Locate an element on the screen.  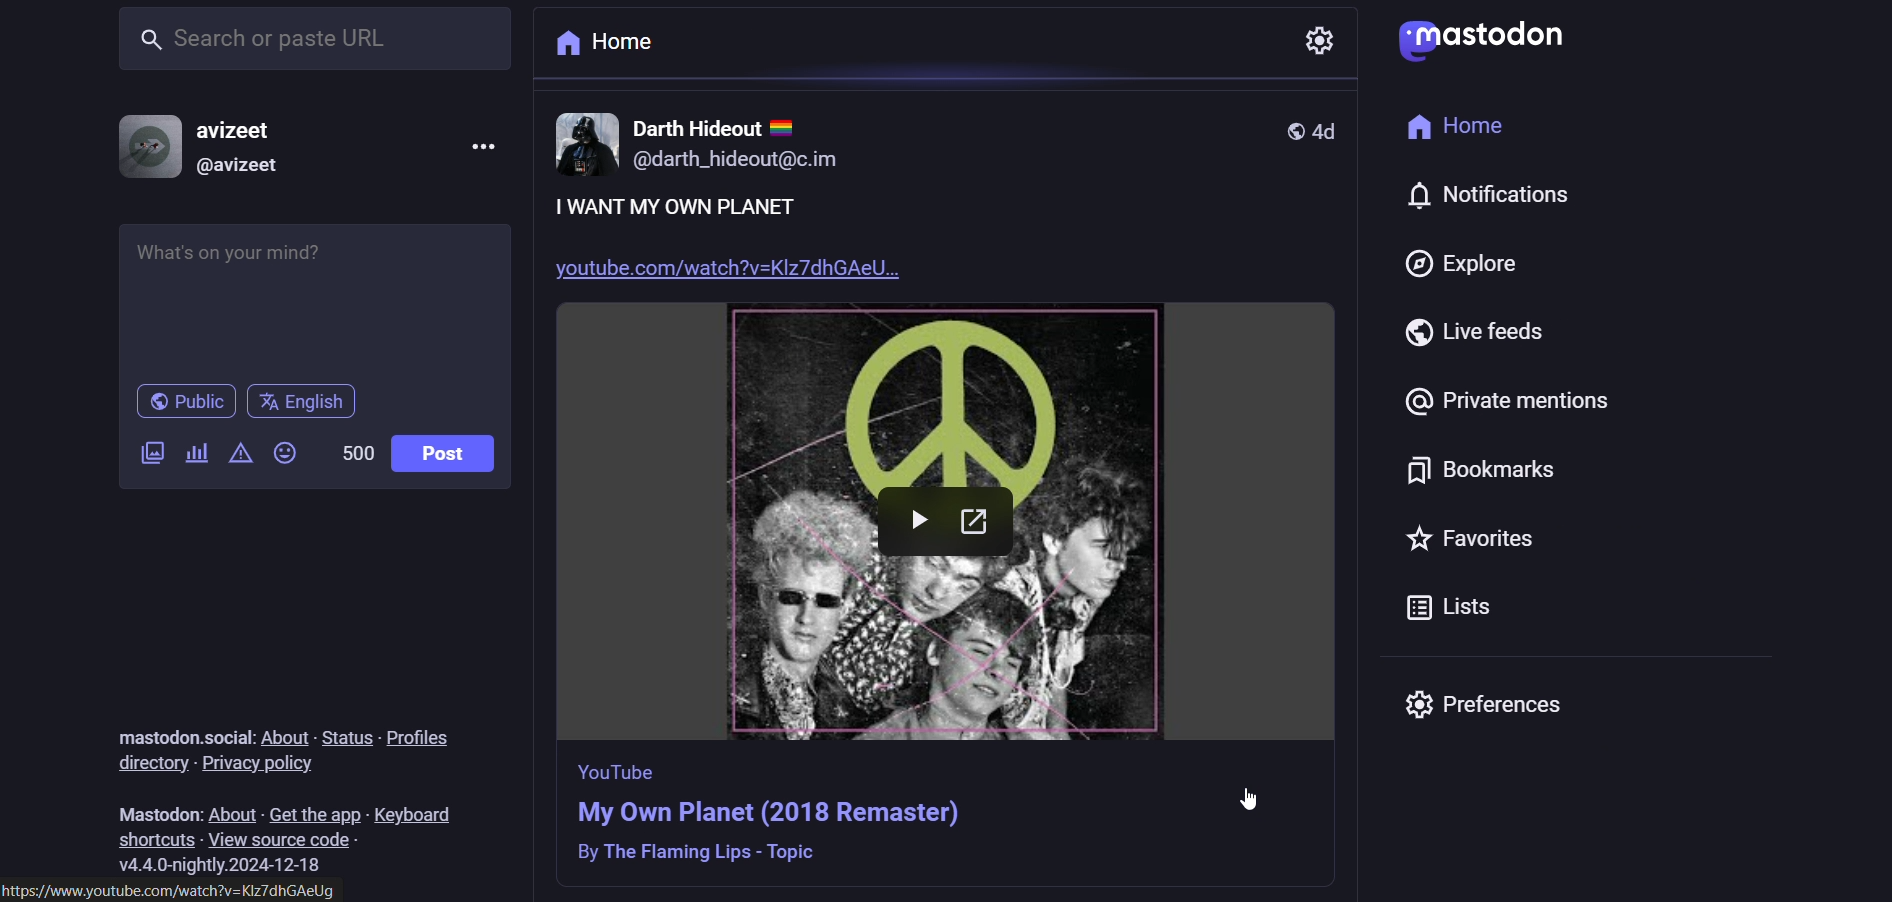
live feeds is located at coordinates (1473, 332).